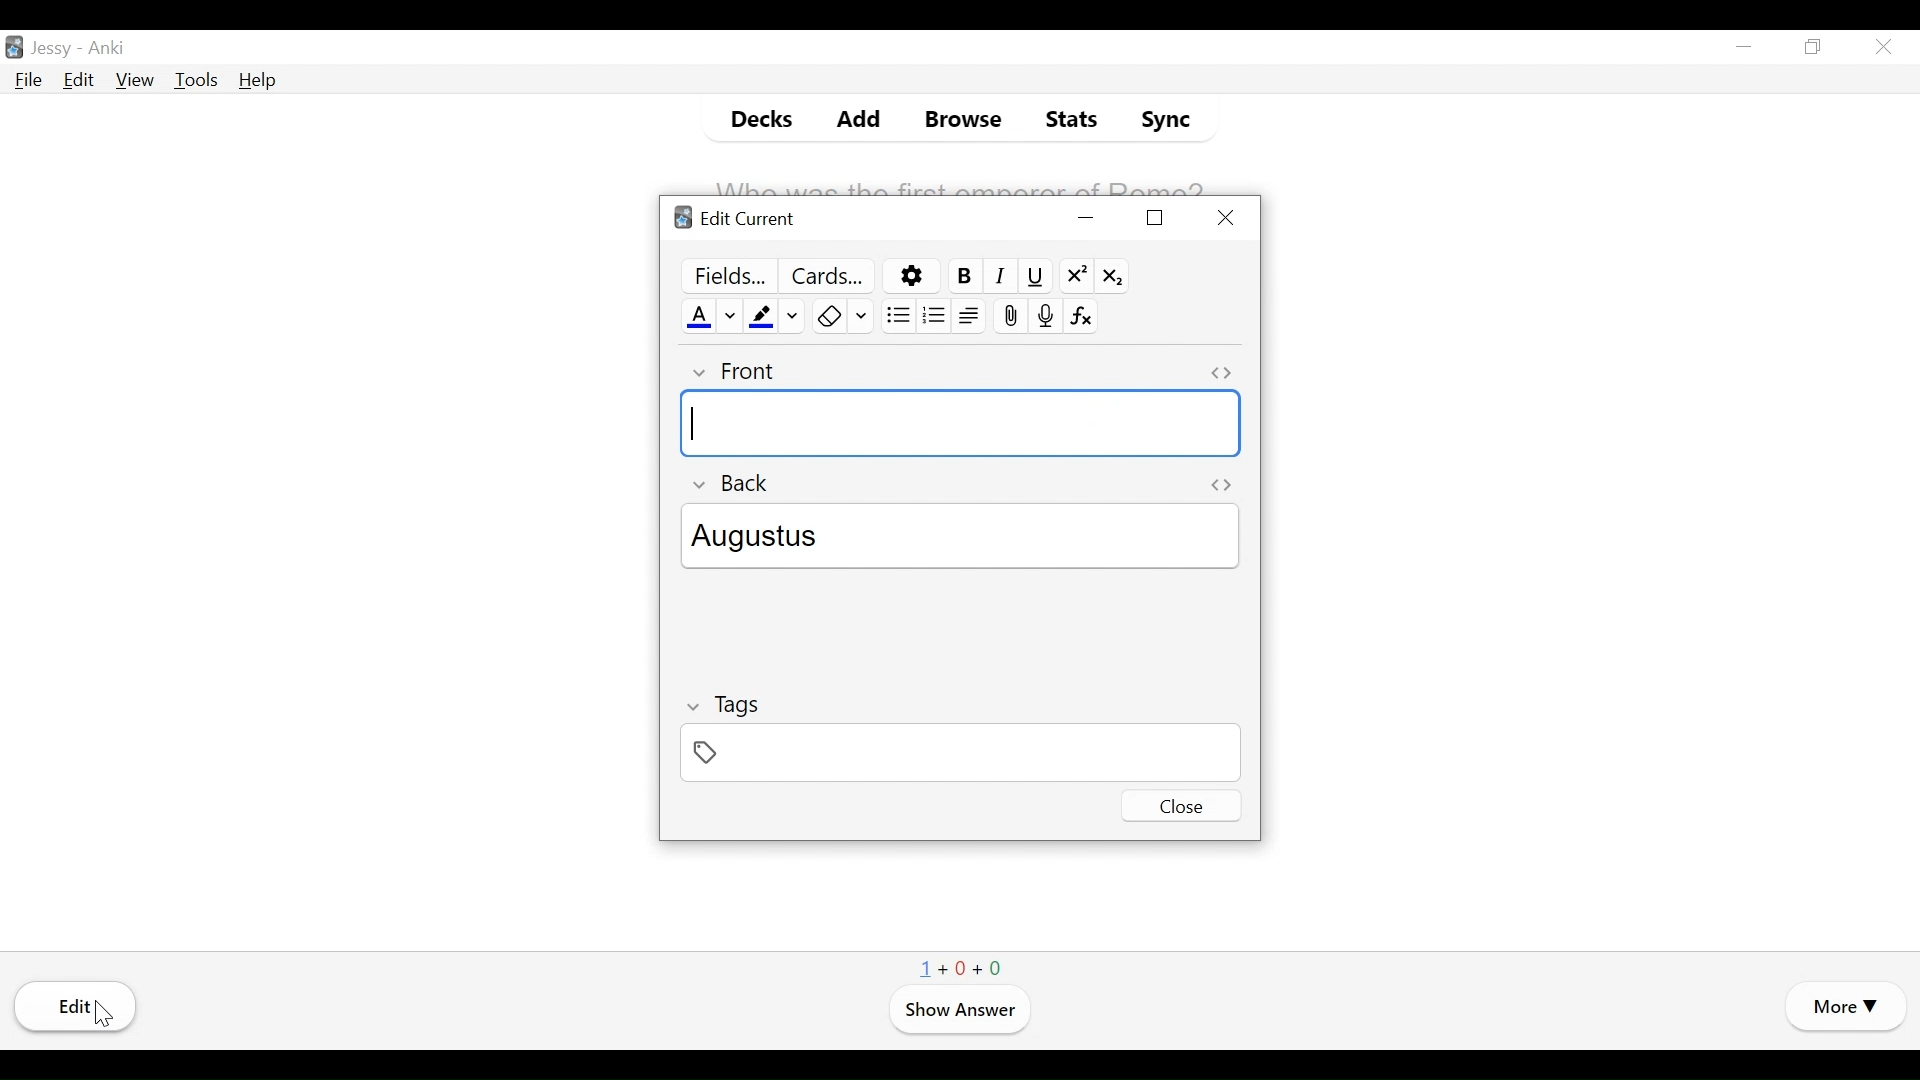 This screenshot has width=1920, height=1080. What do you see at coordinates (259, 81) in the screenshot?
I see `Help` at bounding box center [259, 81].